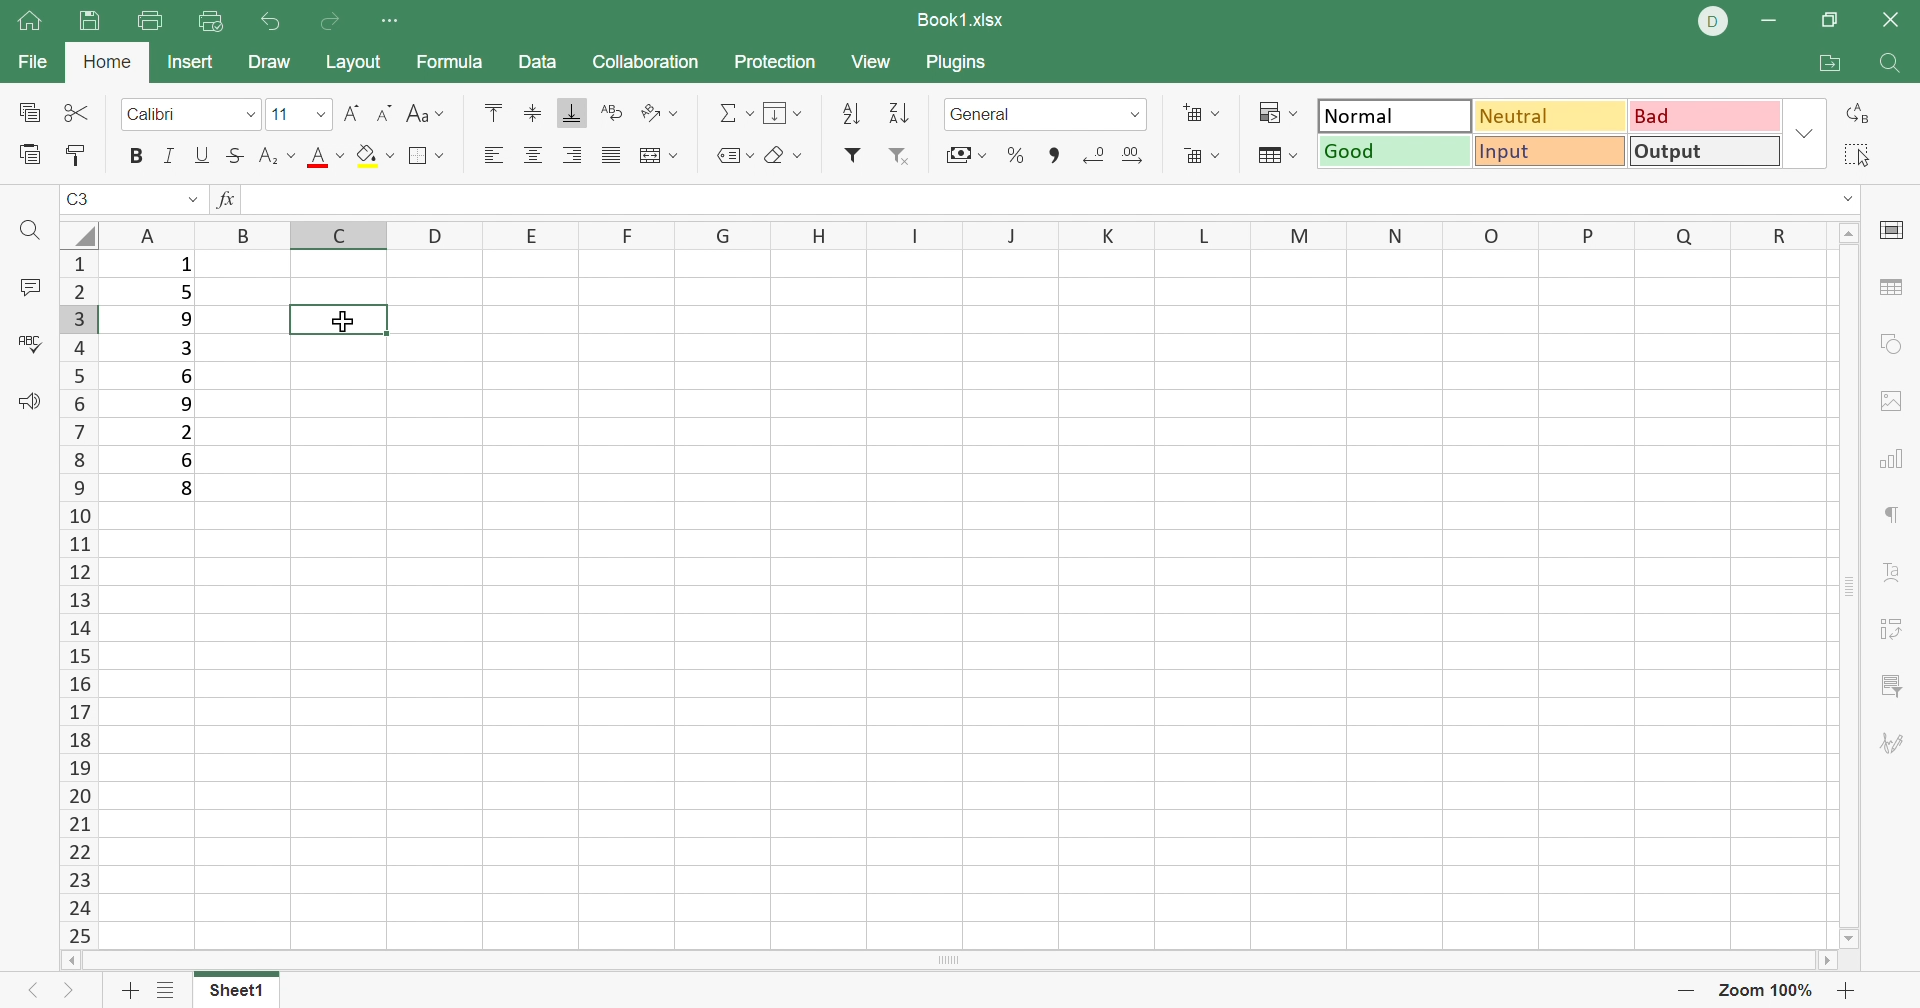 Image resolution: width=1920 pixels, height=1008 pixels. I want to click on Output, so click(1703, 150).